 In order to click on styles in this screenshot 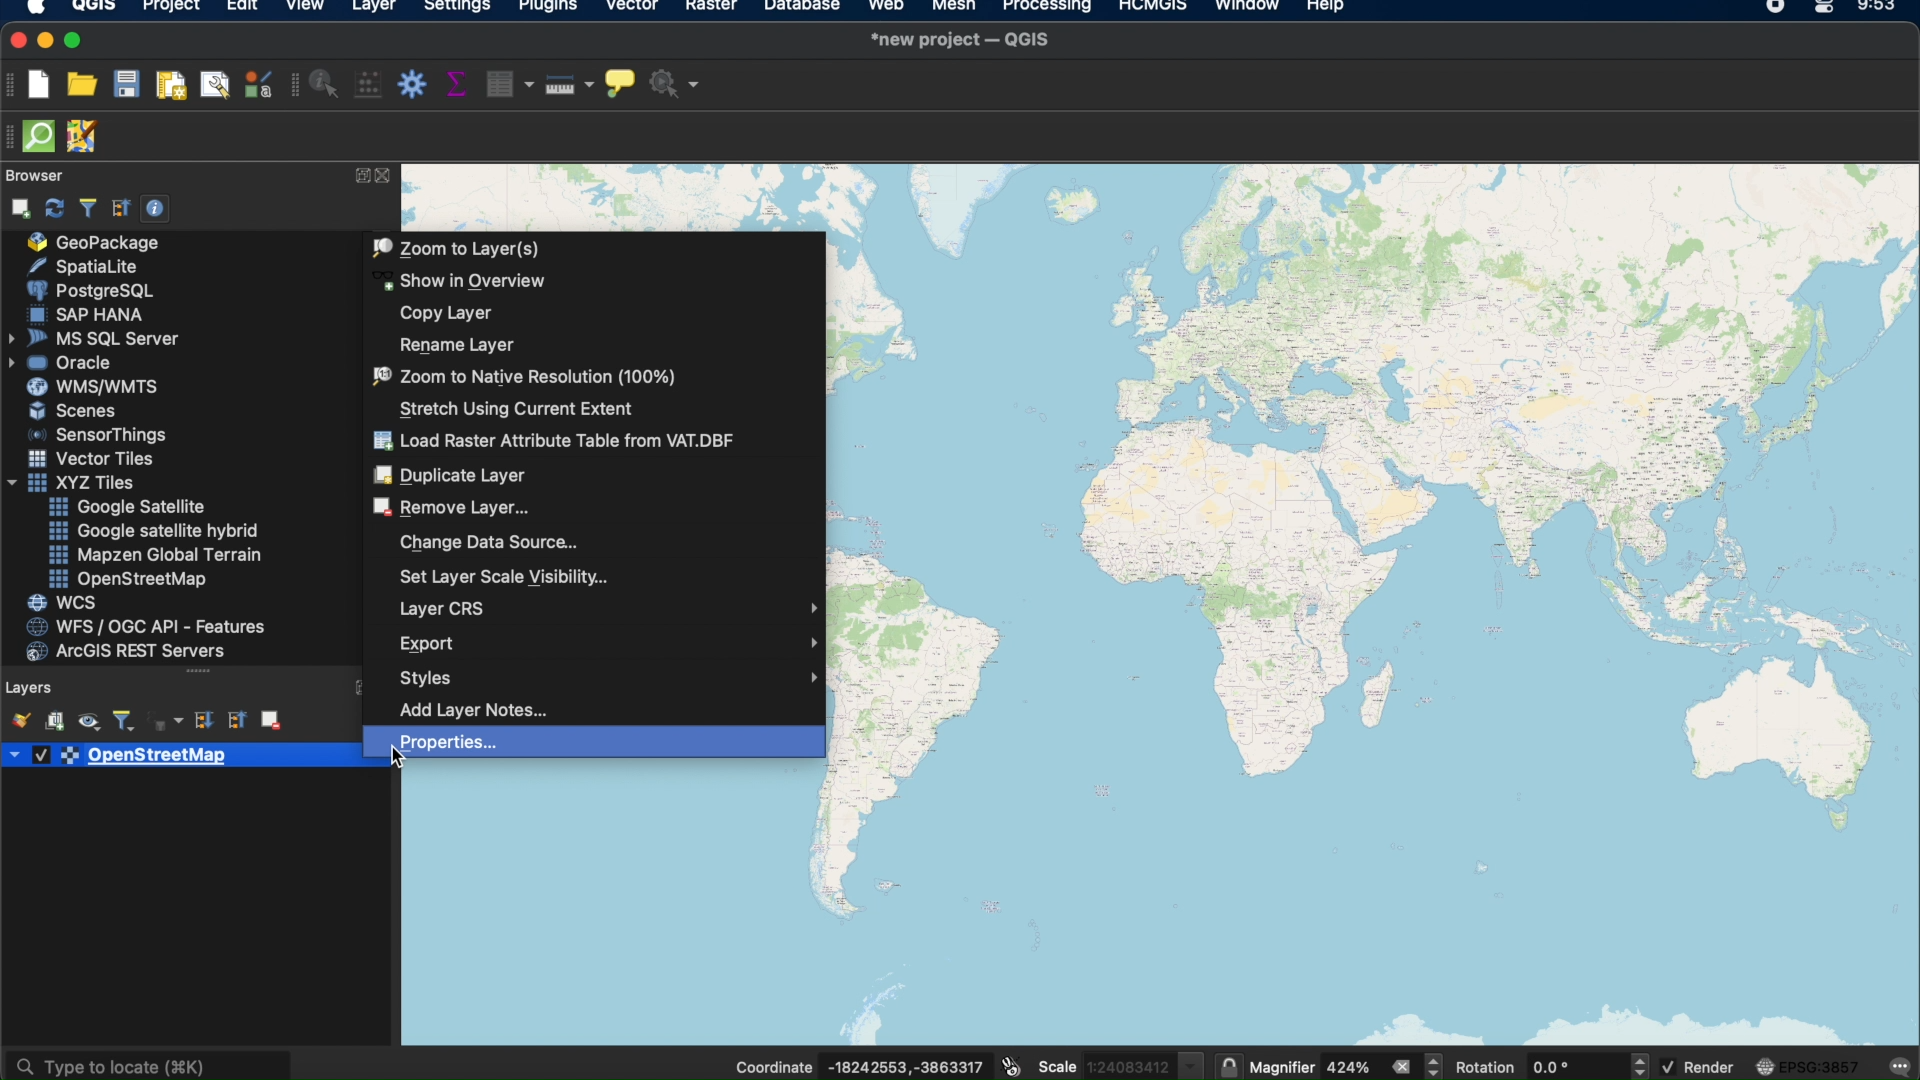, I will do `click(609, 679)`.